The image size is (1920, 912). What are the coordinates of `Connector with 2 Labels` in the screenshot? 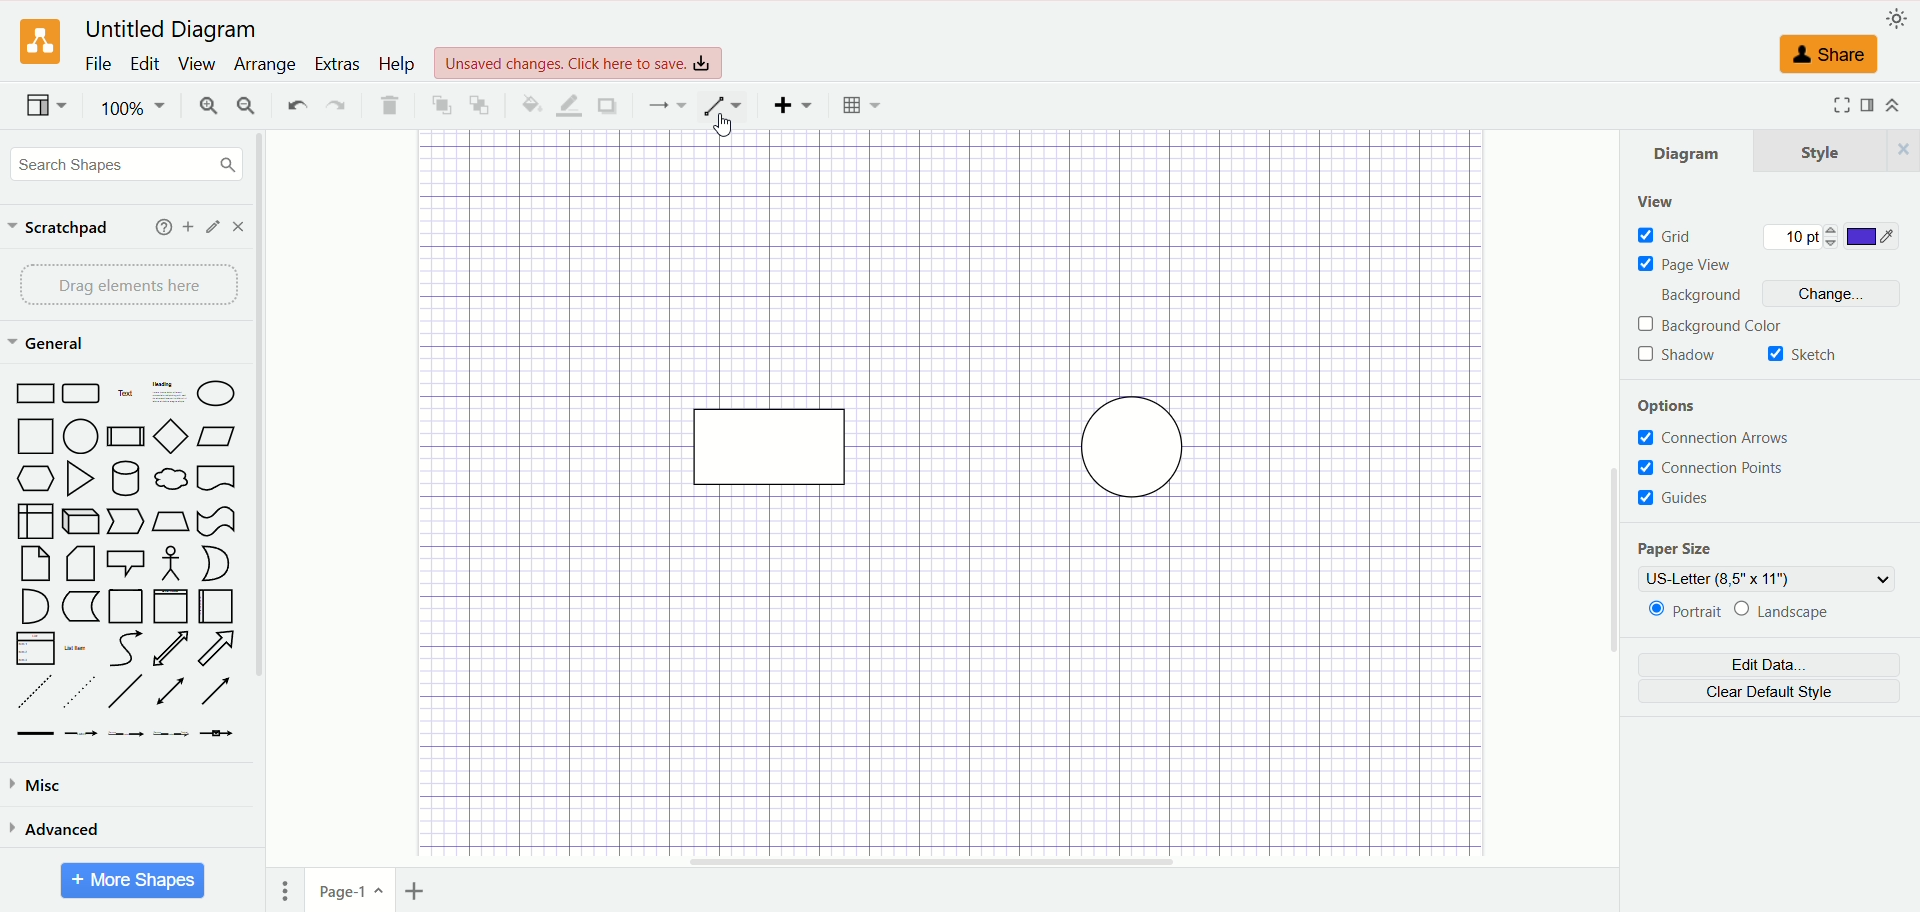 It's located at (127, 738).